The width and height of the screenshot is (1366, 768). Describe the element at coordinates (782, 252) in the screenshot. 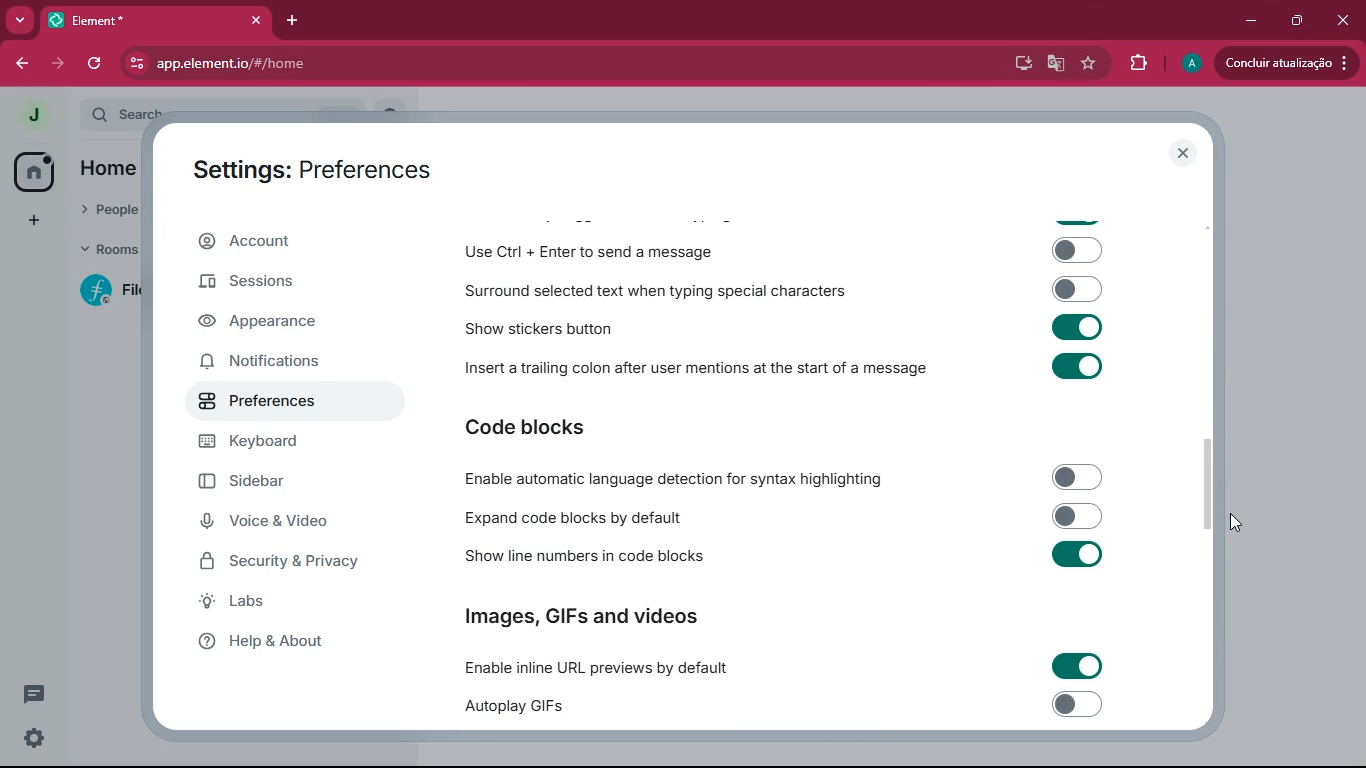

I see `Use Ctrl + Enter to send a message` at that location.